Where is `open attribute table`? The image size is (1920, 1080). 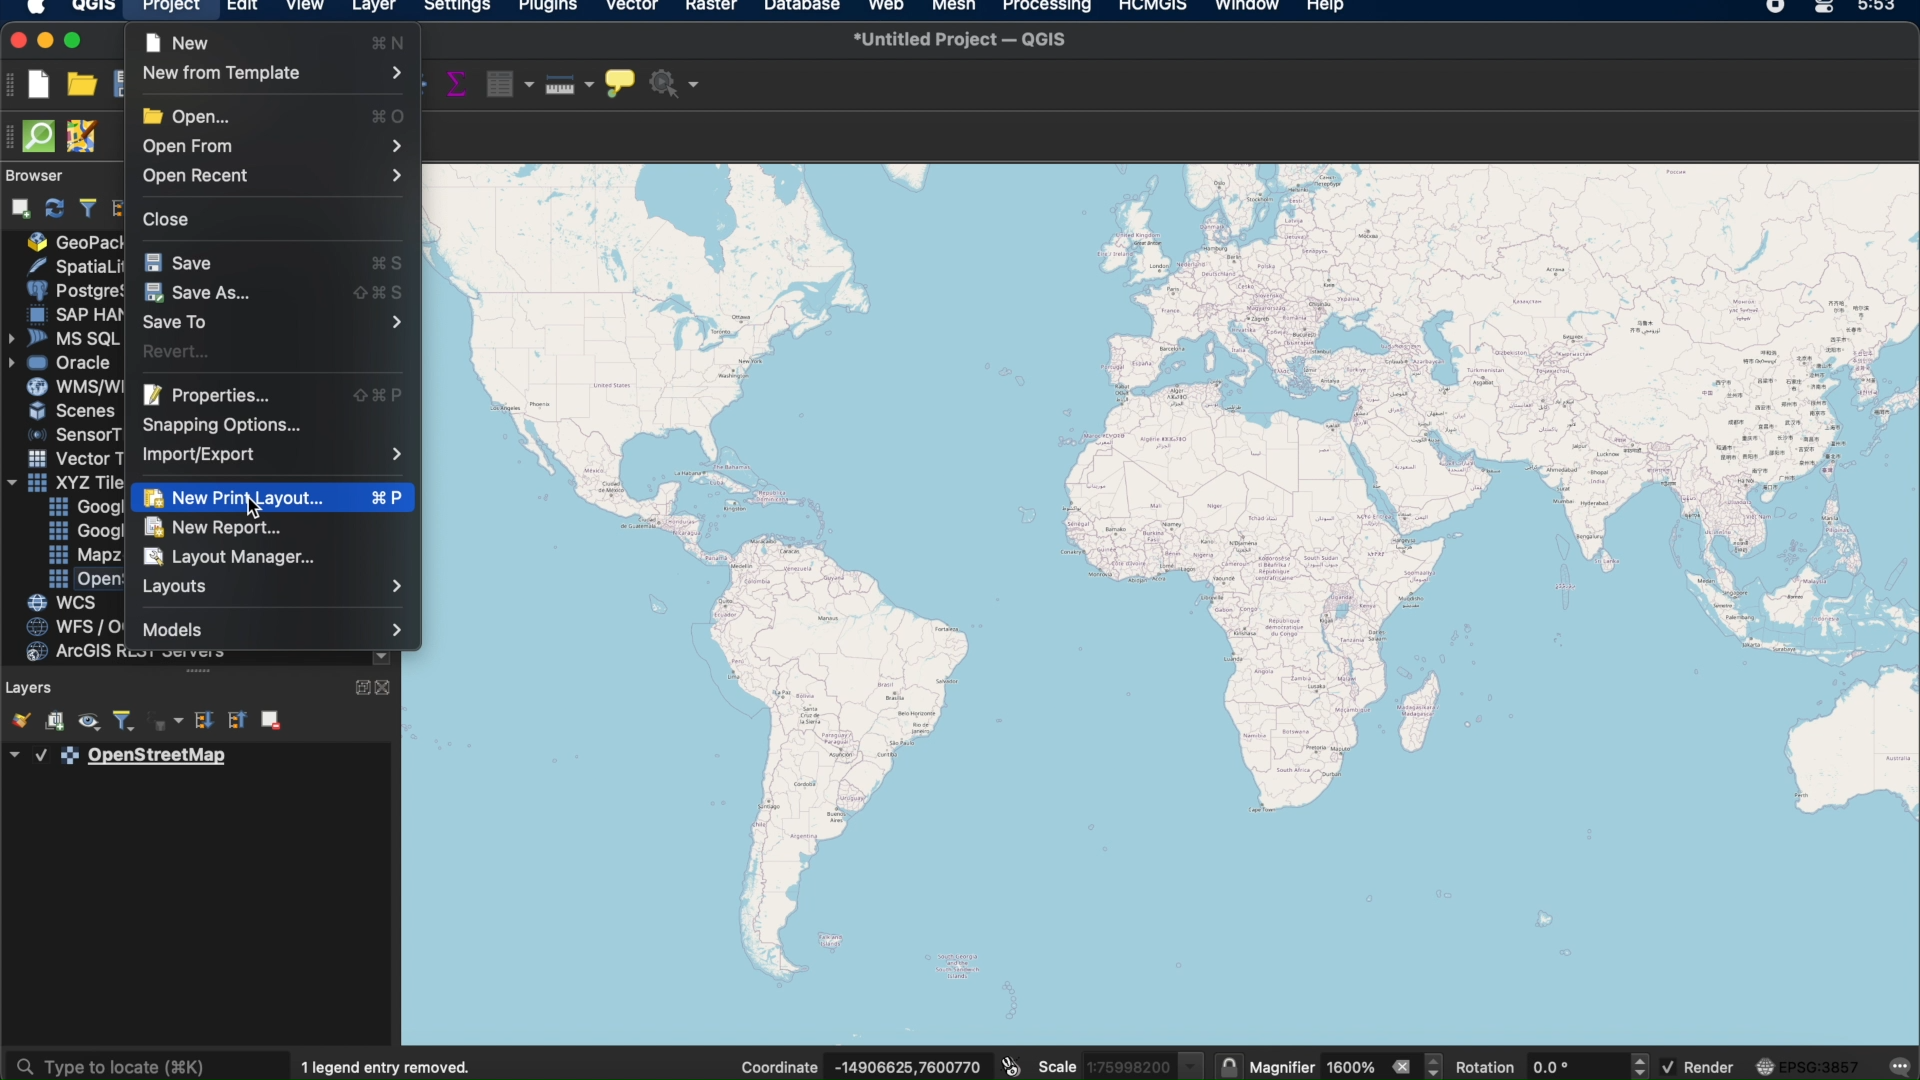 open attribute table is located at coordinates (509, 84).